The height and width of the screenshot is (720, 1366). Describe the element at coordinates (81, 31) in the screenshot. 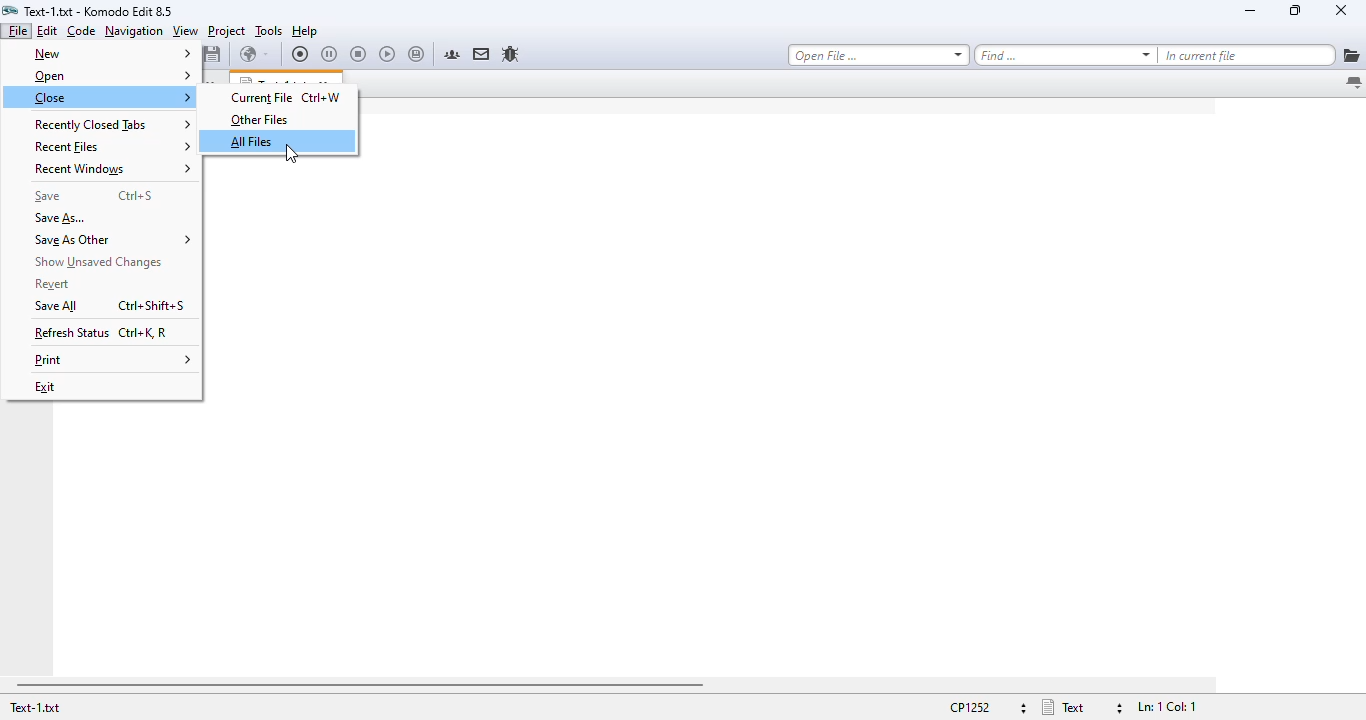

I see `code` at that location.